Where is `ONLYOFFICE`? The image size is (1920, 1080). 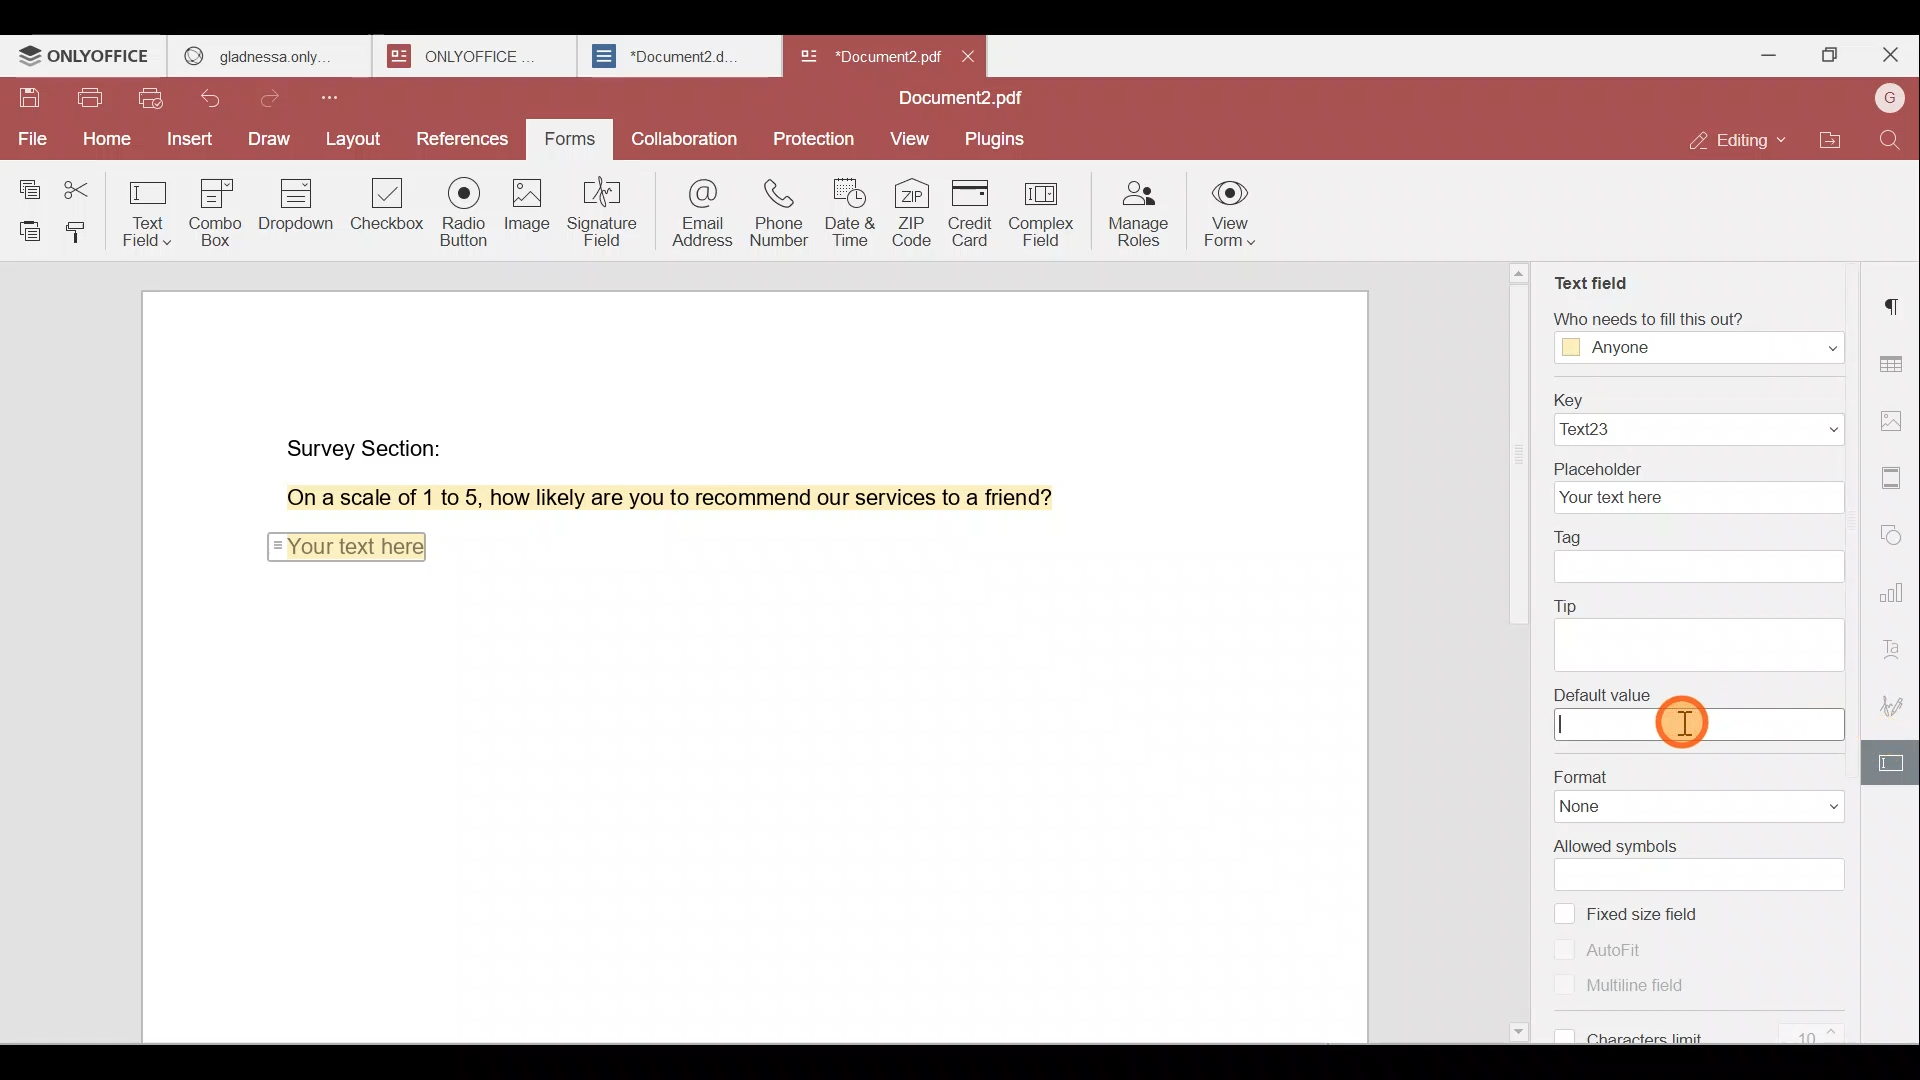
ONLYOFFICE is located at coordinates (478, 56).